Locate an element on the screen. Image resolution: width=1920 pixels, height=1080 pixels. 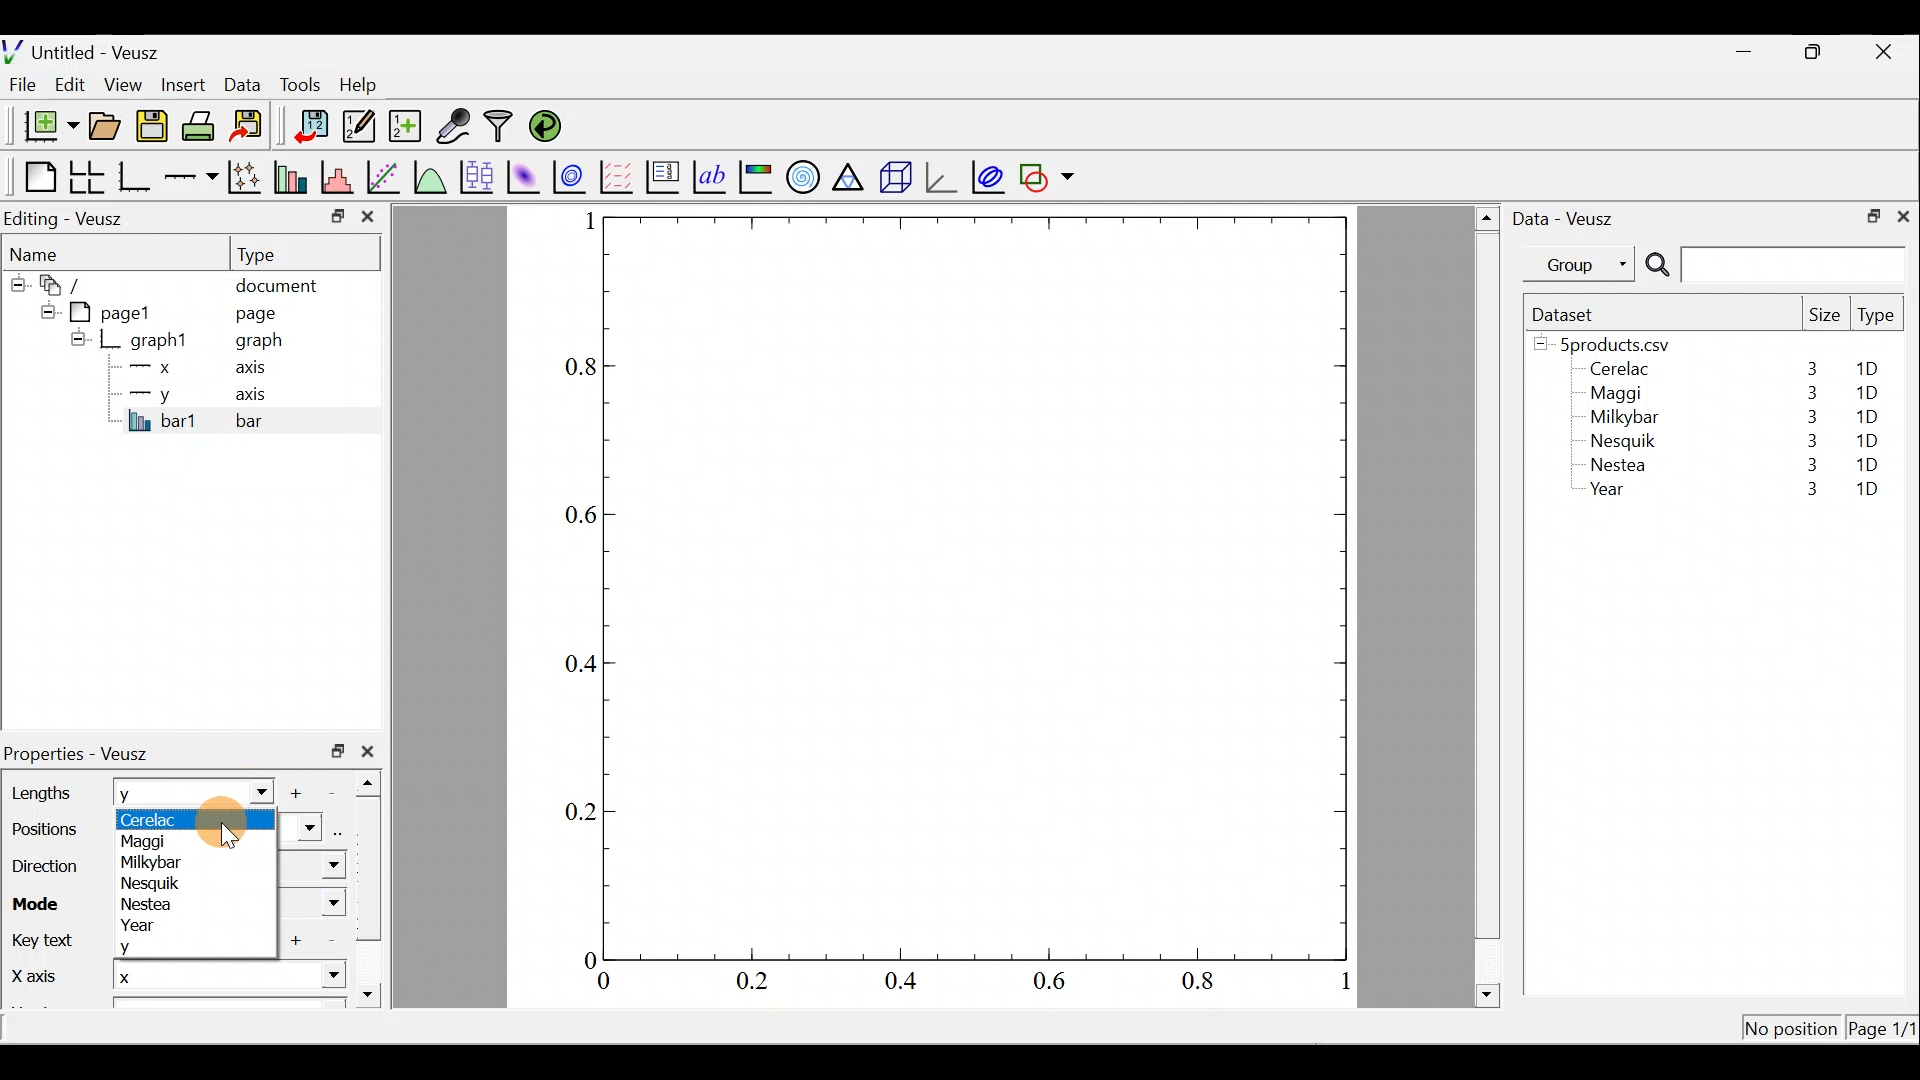
File is located at coordinates (19, 85).